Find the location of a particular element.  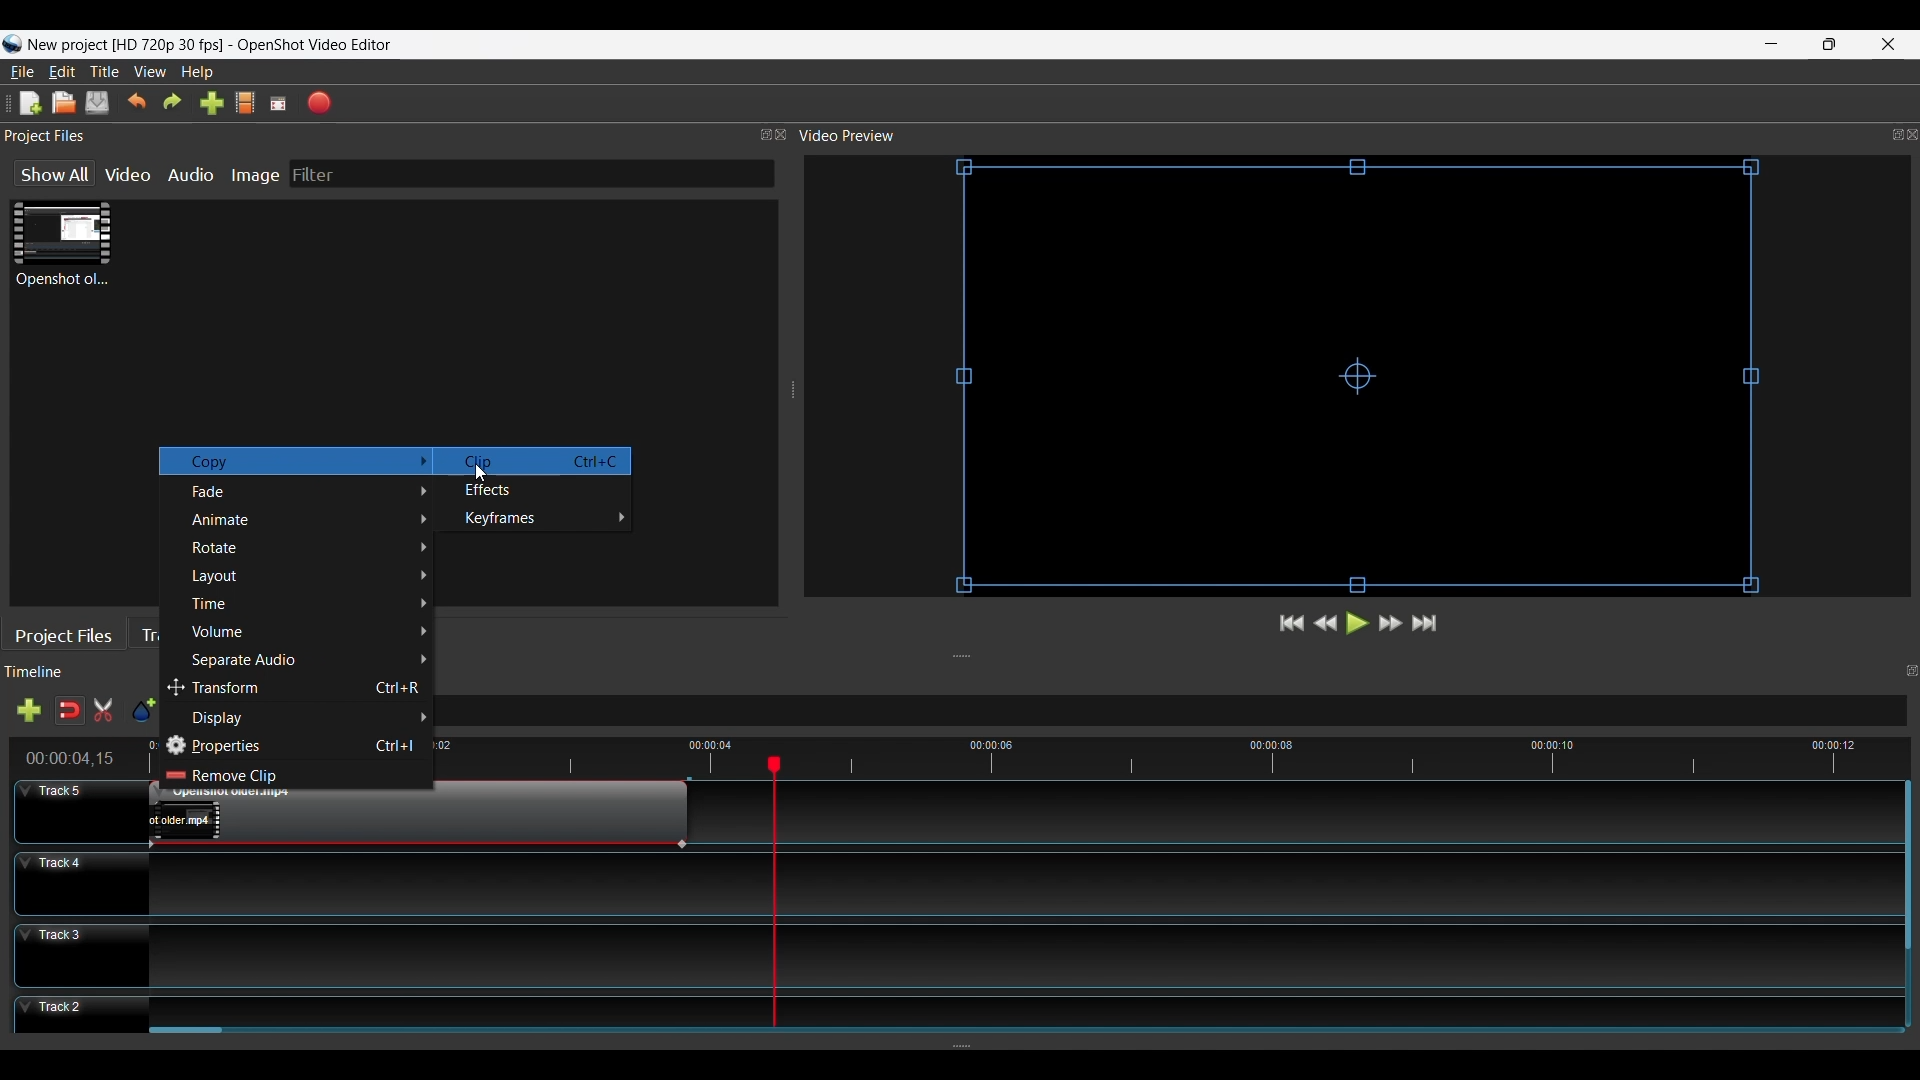

Time is located at coordinates (309, 603).